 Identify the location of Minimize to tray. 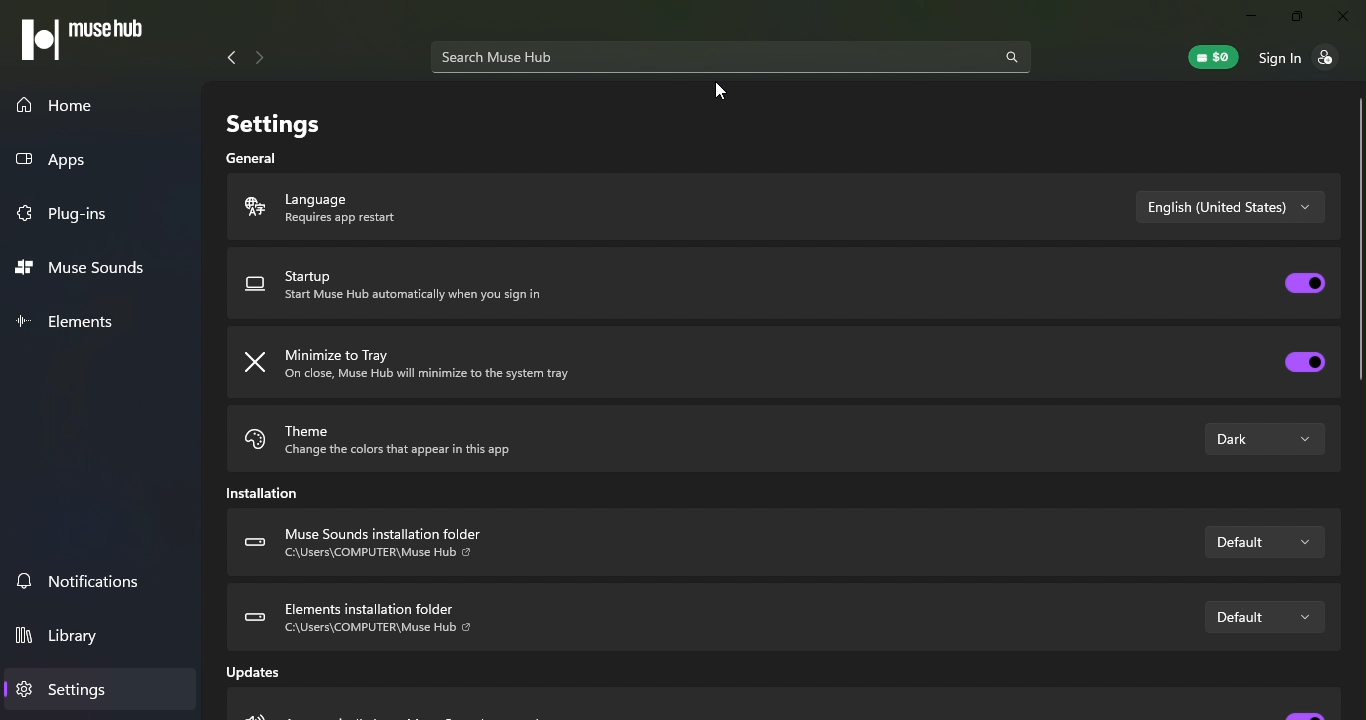
(447, 365).